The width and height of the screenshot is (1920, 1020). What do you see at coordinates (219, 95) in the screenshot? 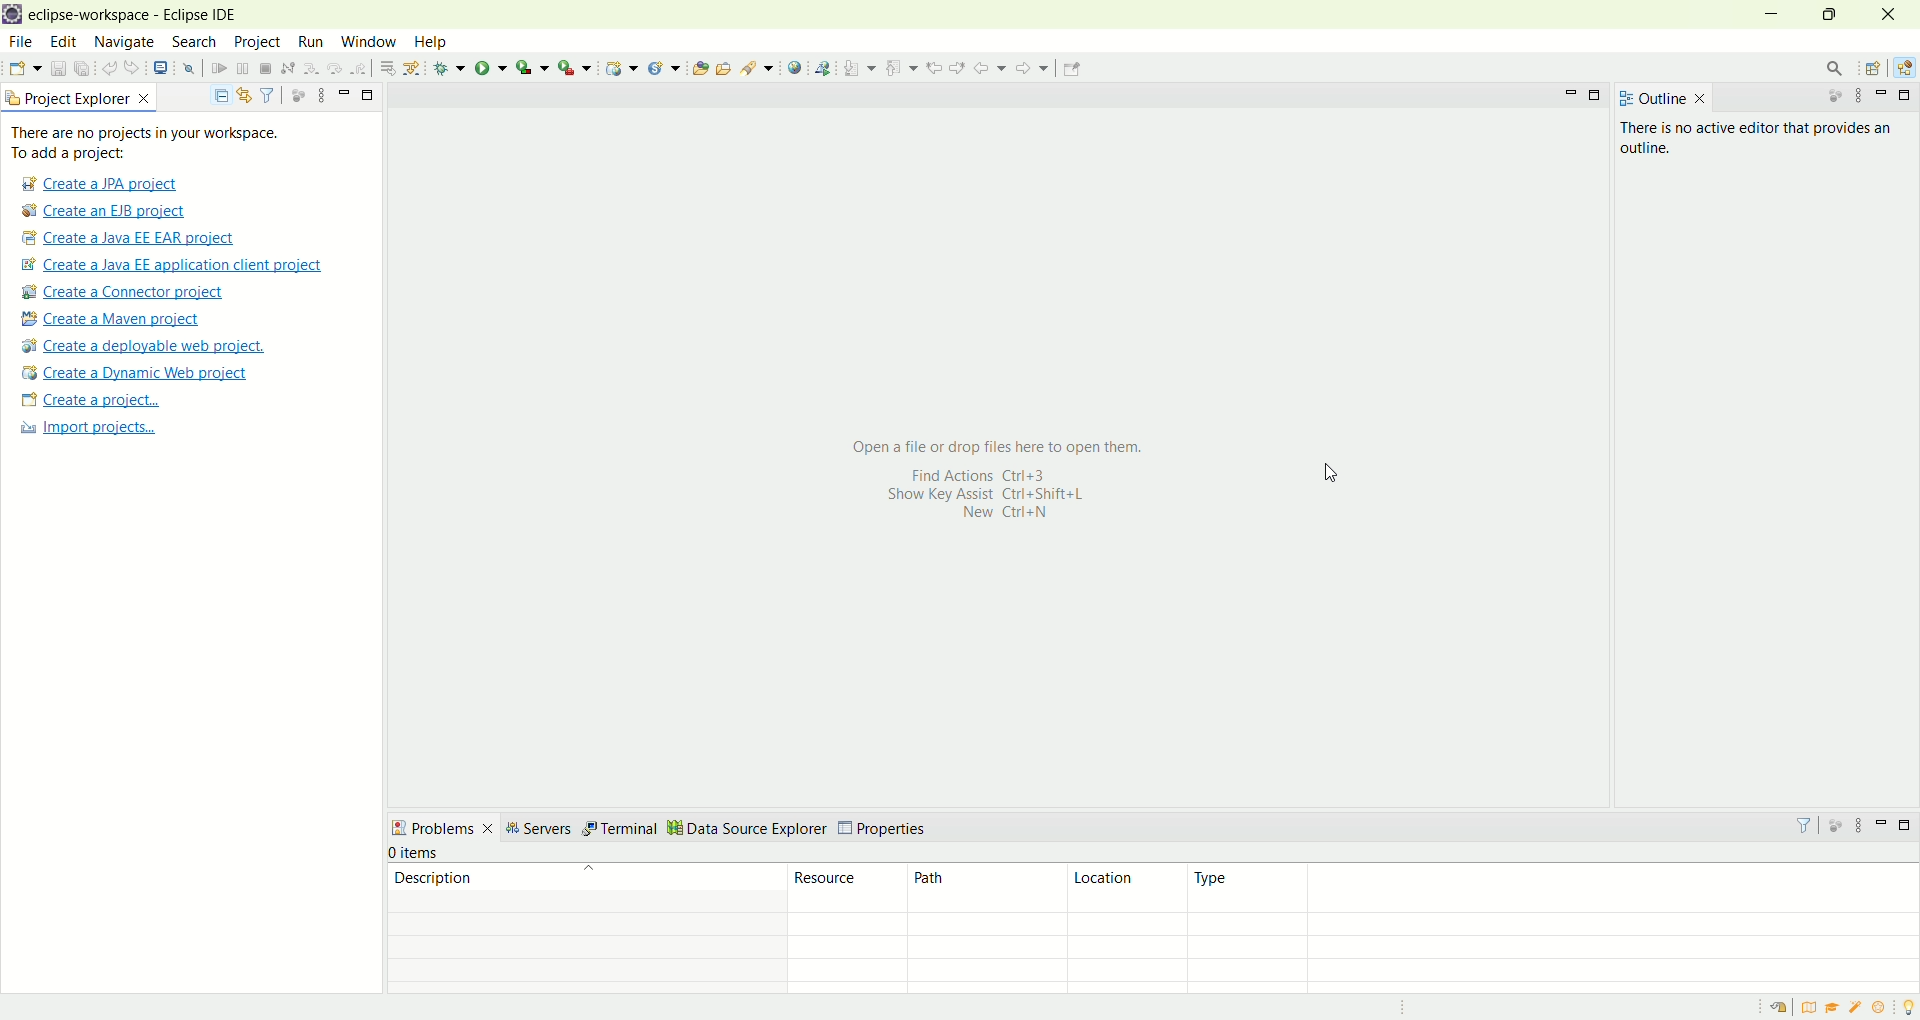
I see `collapse all` at bounding box center [219, 95].